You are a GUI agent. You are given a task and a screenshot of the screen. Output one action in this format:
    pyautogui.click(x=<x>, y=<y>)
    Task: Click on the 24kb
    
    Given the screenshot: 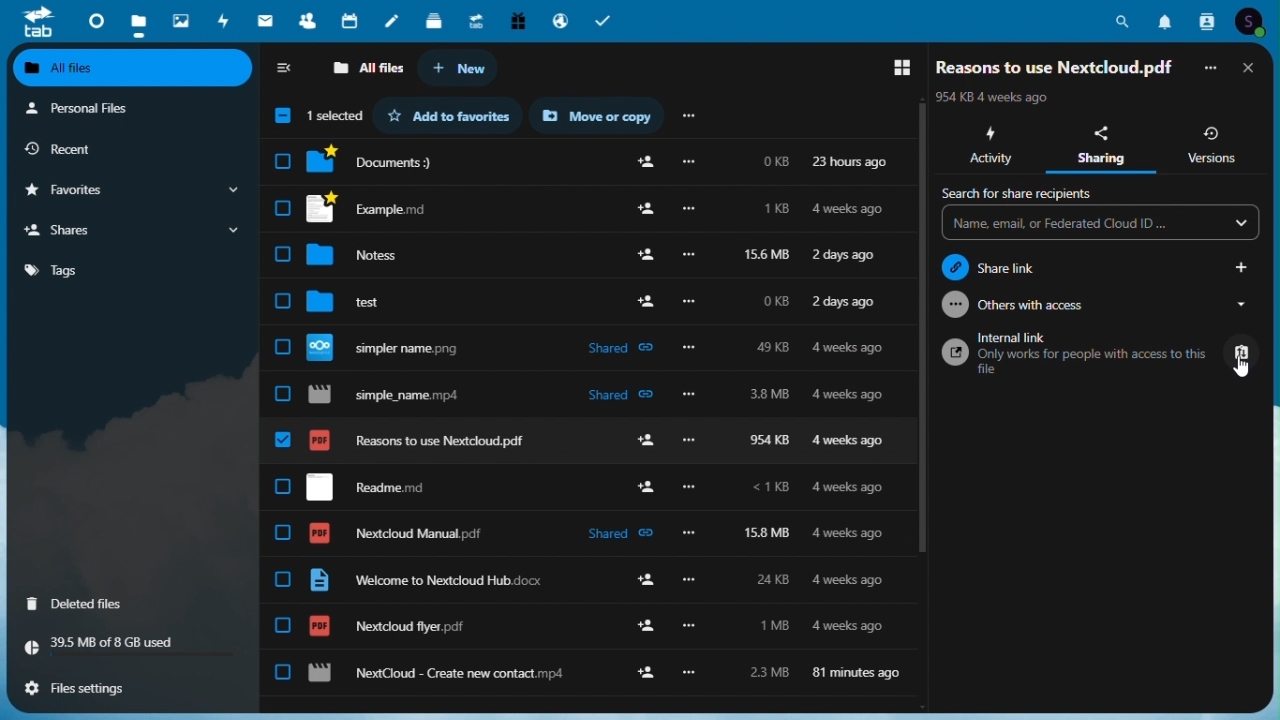 What is the action you would take?
    pyautogui.click(x=771, y=581)
    